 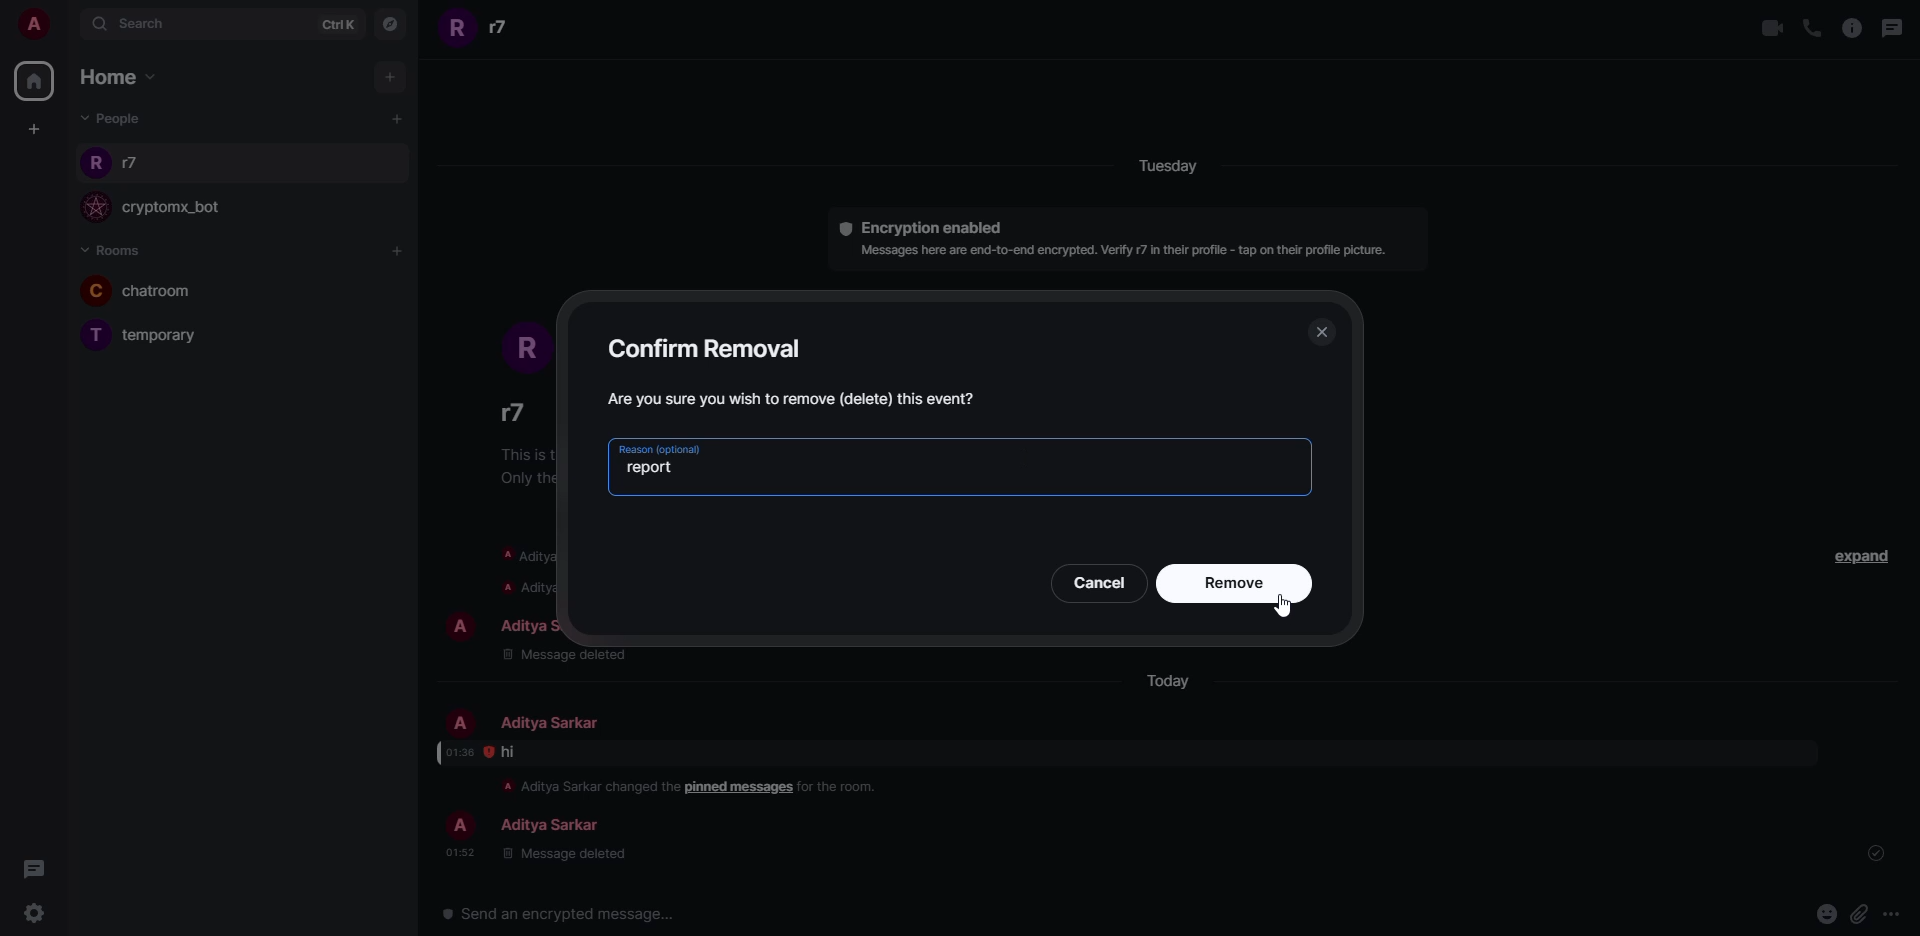 I want to click on threads, so click(x=40, y=870).